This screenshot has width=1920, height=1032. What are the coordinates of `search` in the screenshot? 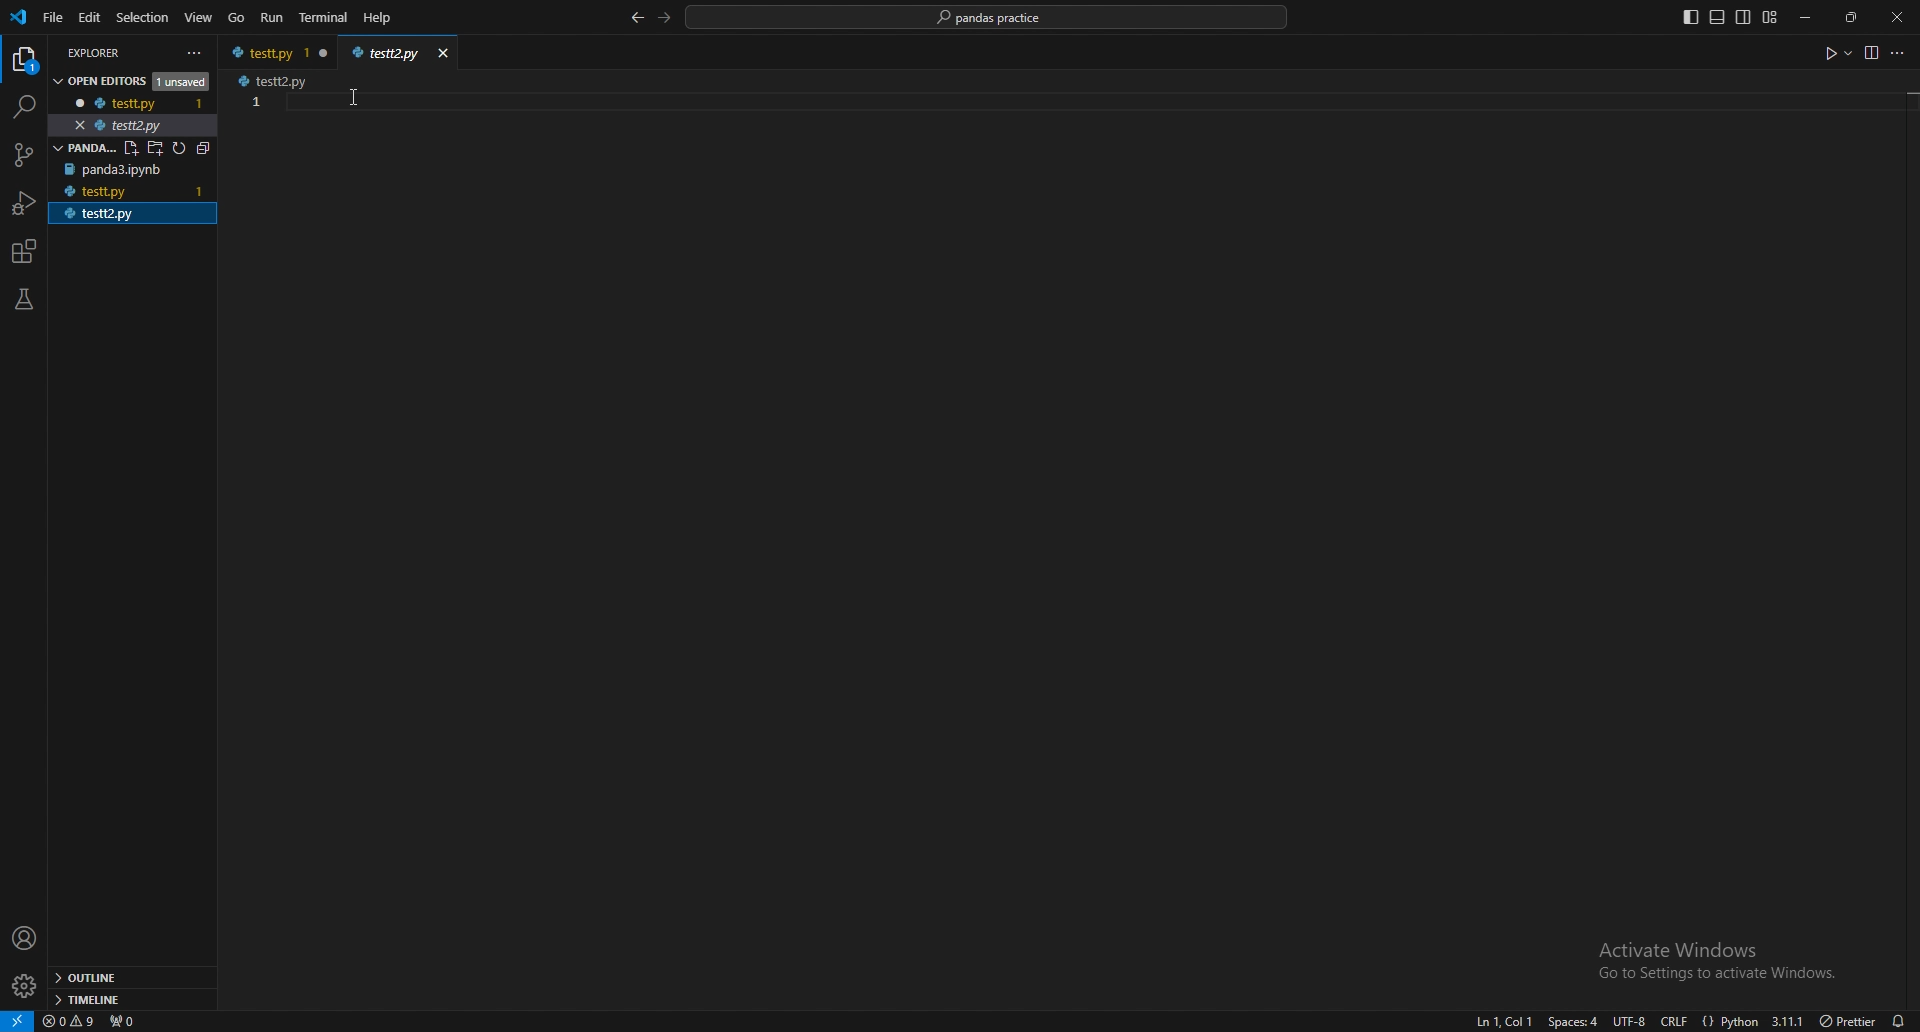 It's located at (22, 107).